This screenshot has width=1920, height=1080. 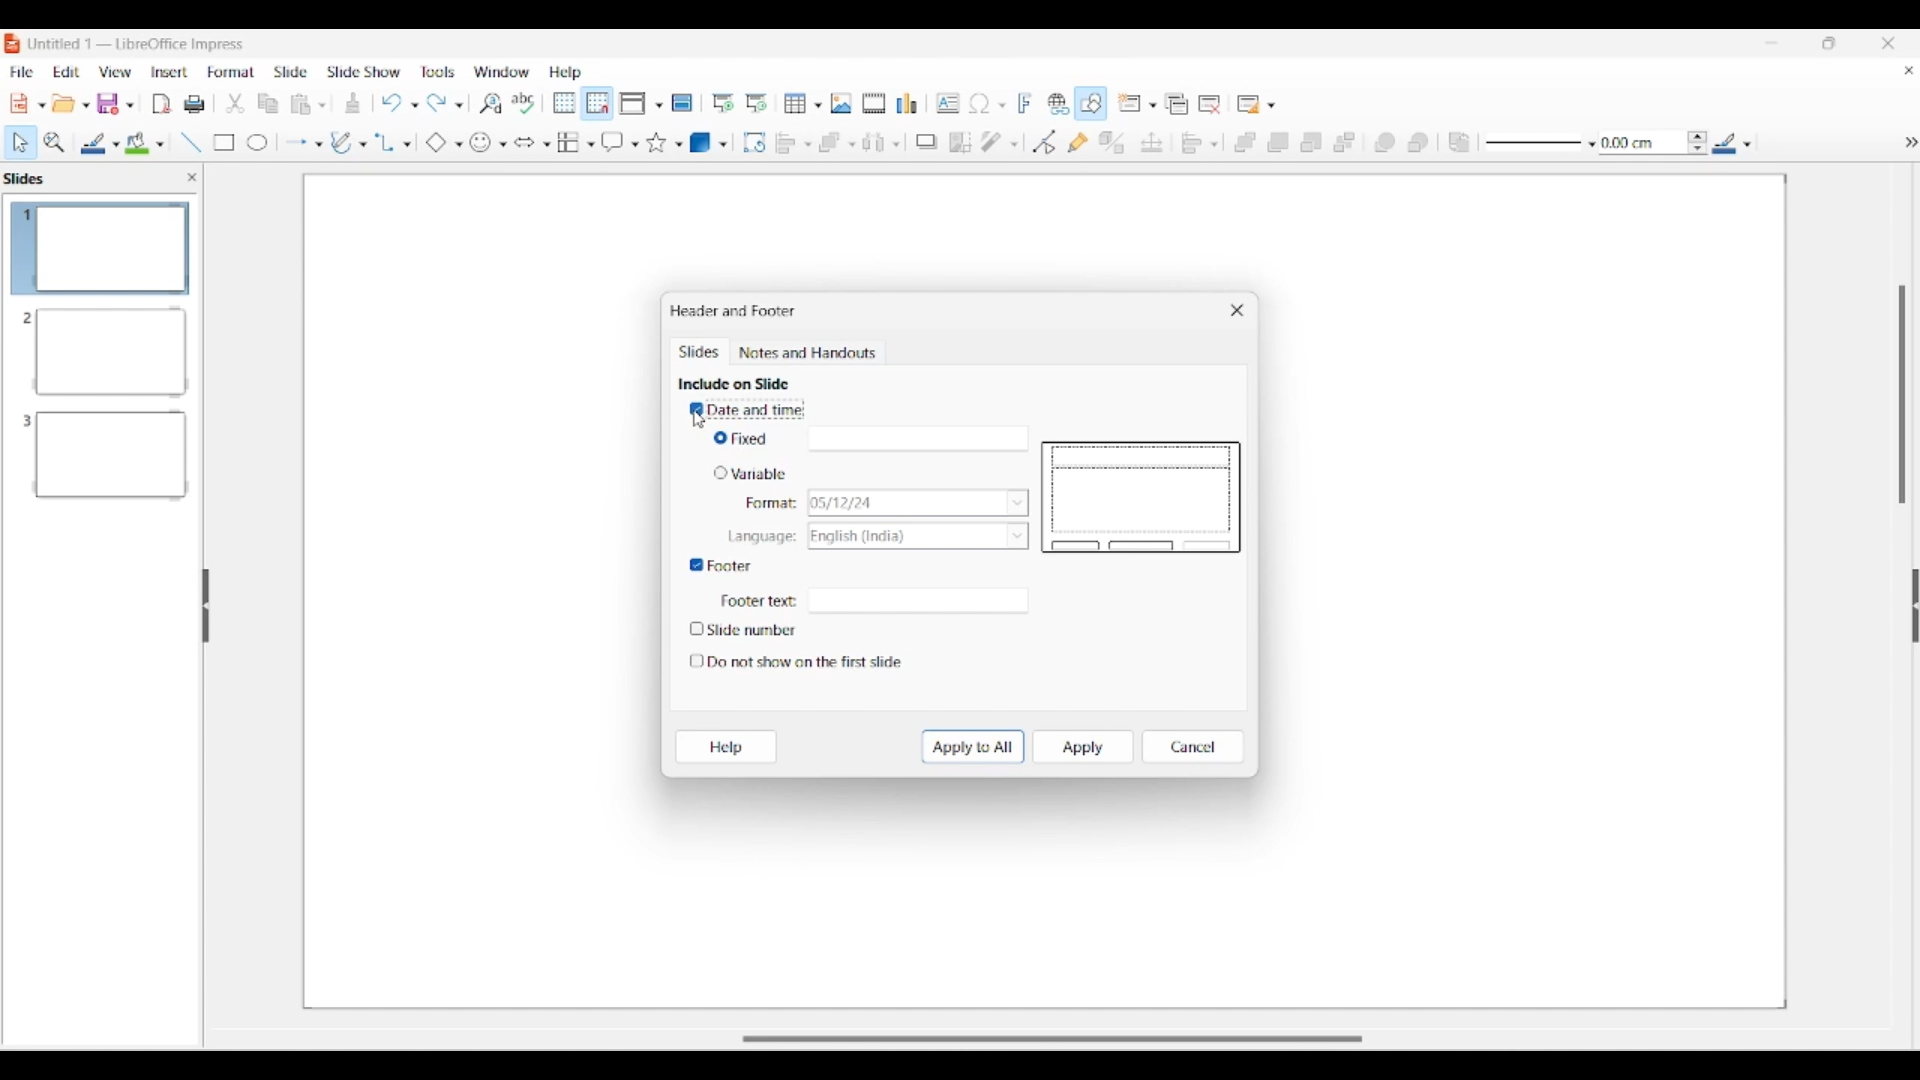 What do you see at coordinates (1141, 498) in the screenshot?
I see `Slide preview` at bounding box center [1141, 498].